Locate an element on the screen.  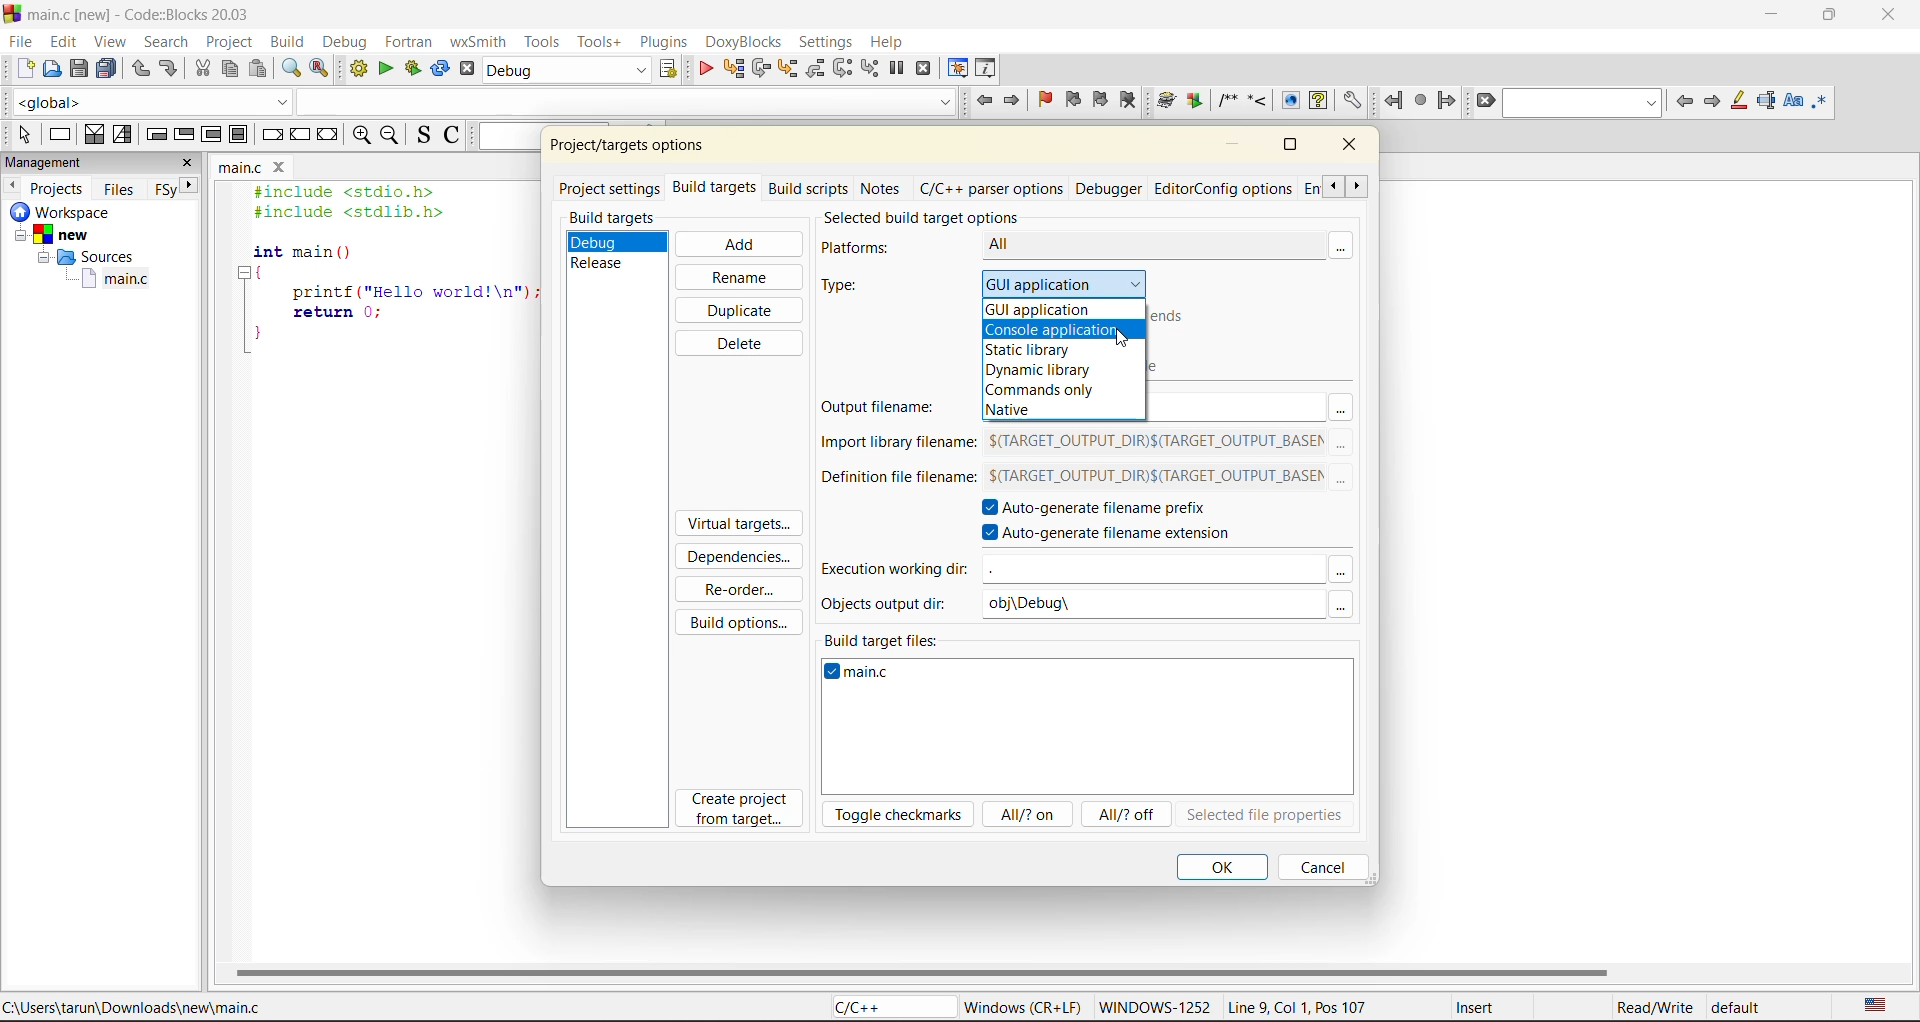
Run doxywizard is located at coordinates (1164, 101).